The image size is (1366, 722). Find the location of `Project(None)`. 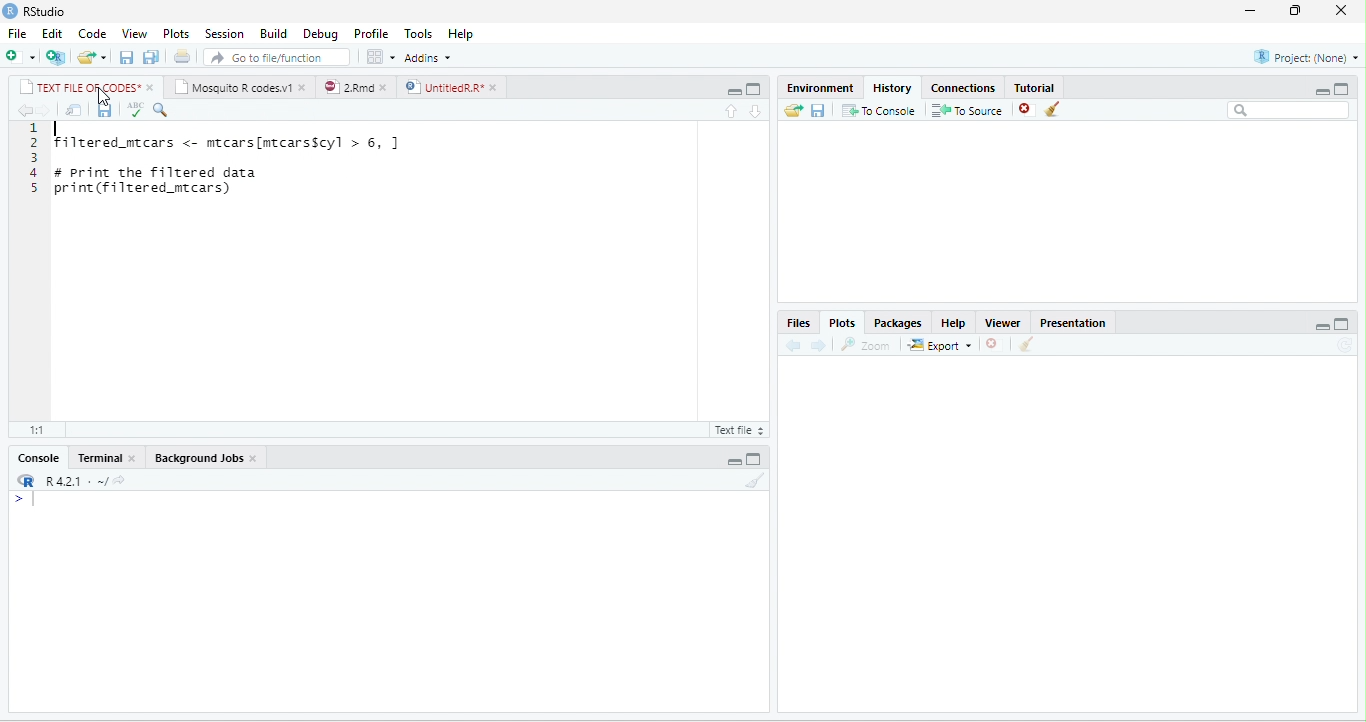

Project(None) is located at coordinates (1307, 57).